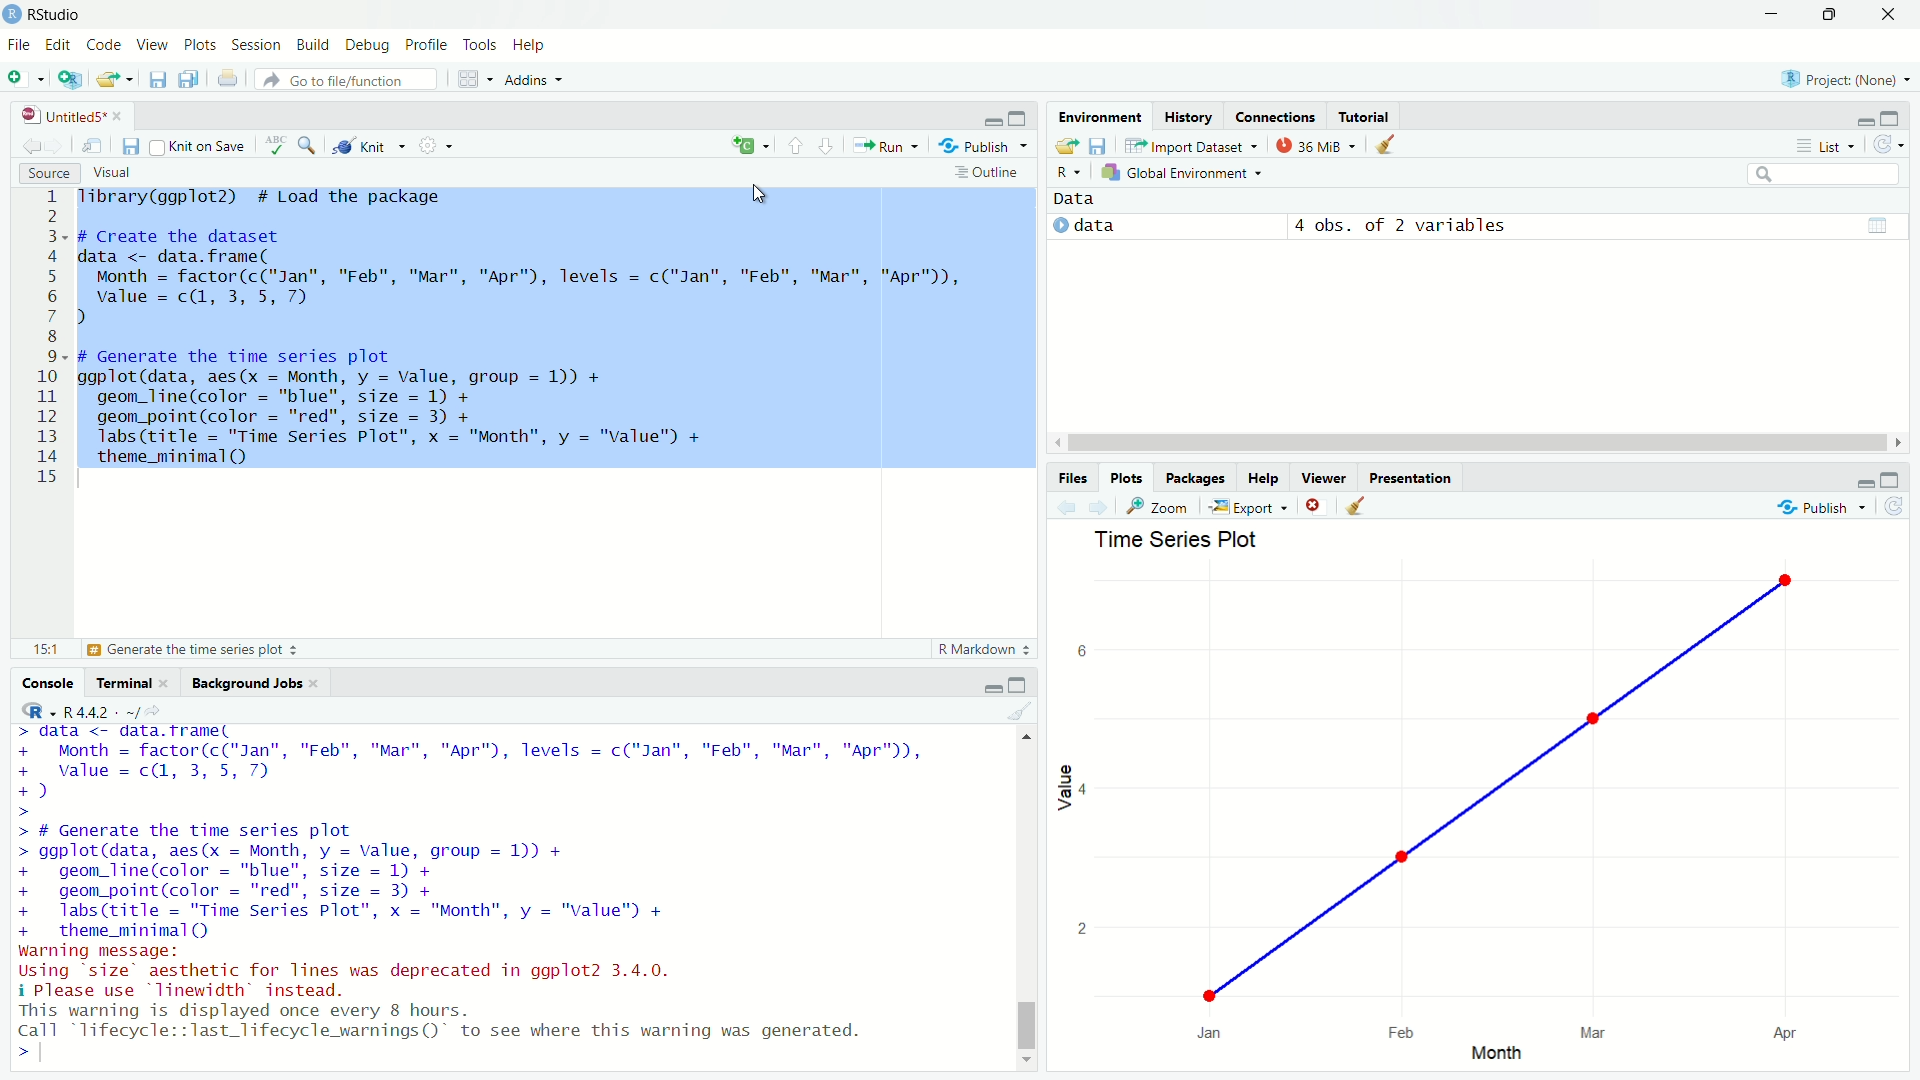 The image size is (1920, 1080). Describe the element at coordinates (762, 192) in the screenshot. I see `cursor` at that location.